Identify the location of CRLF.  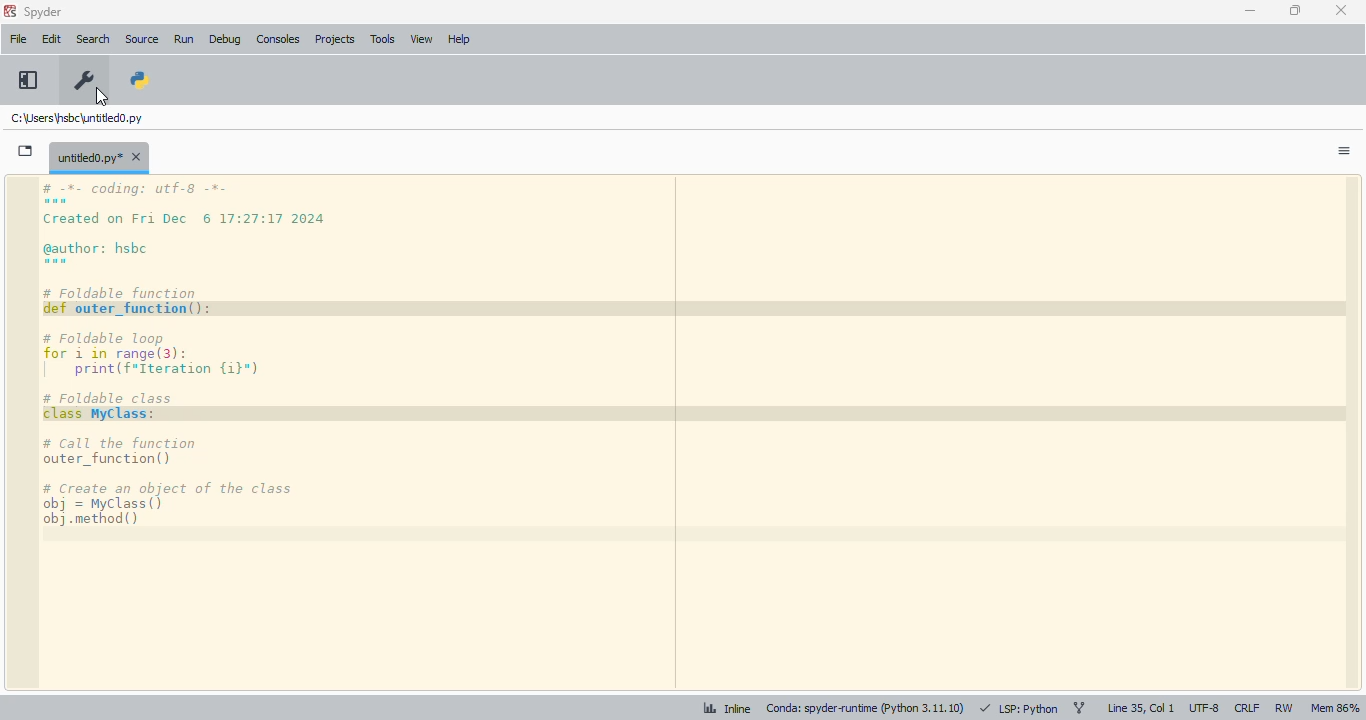
(1246, 707).